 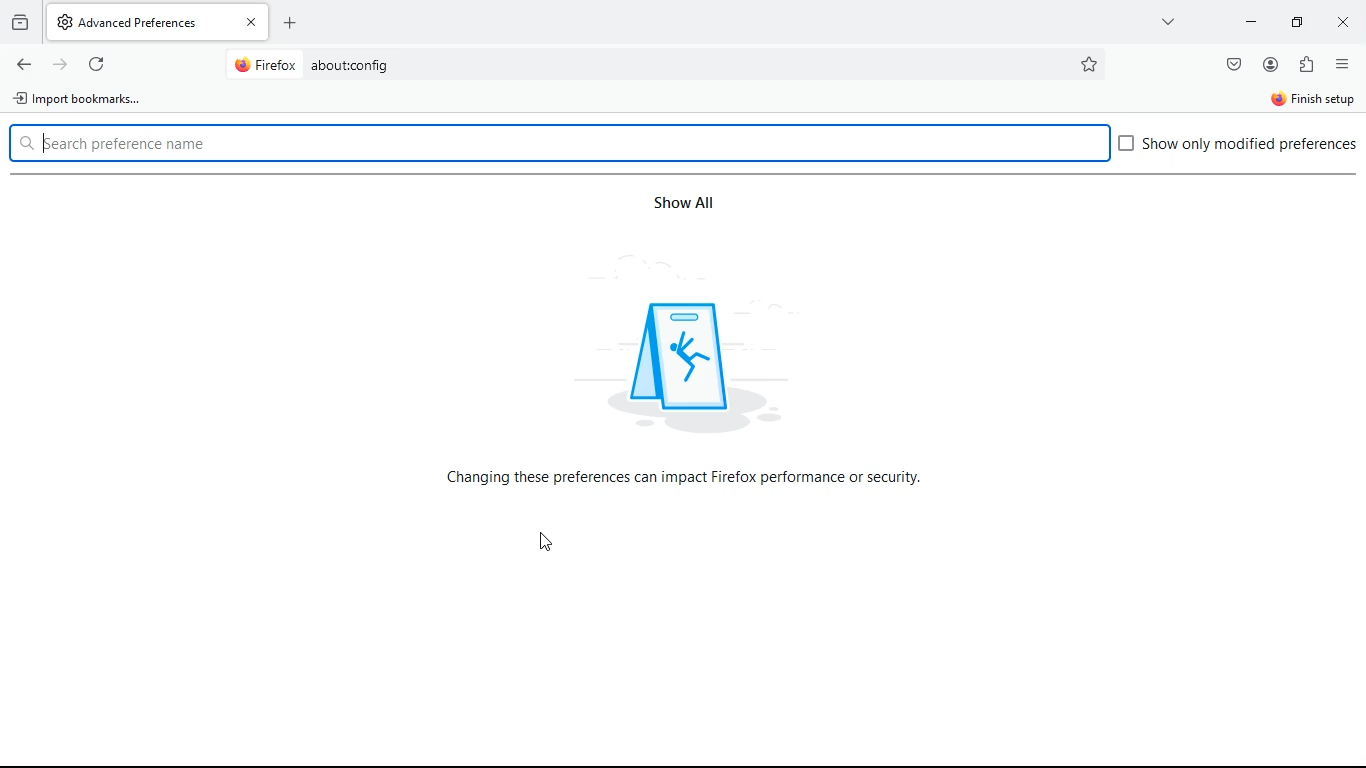 I want to click on extentions, so click(x=1309, y=65).